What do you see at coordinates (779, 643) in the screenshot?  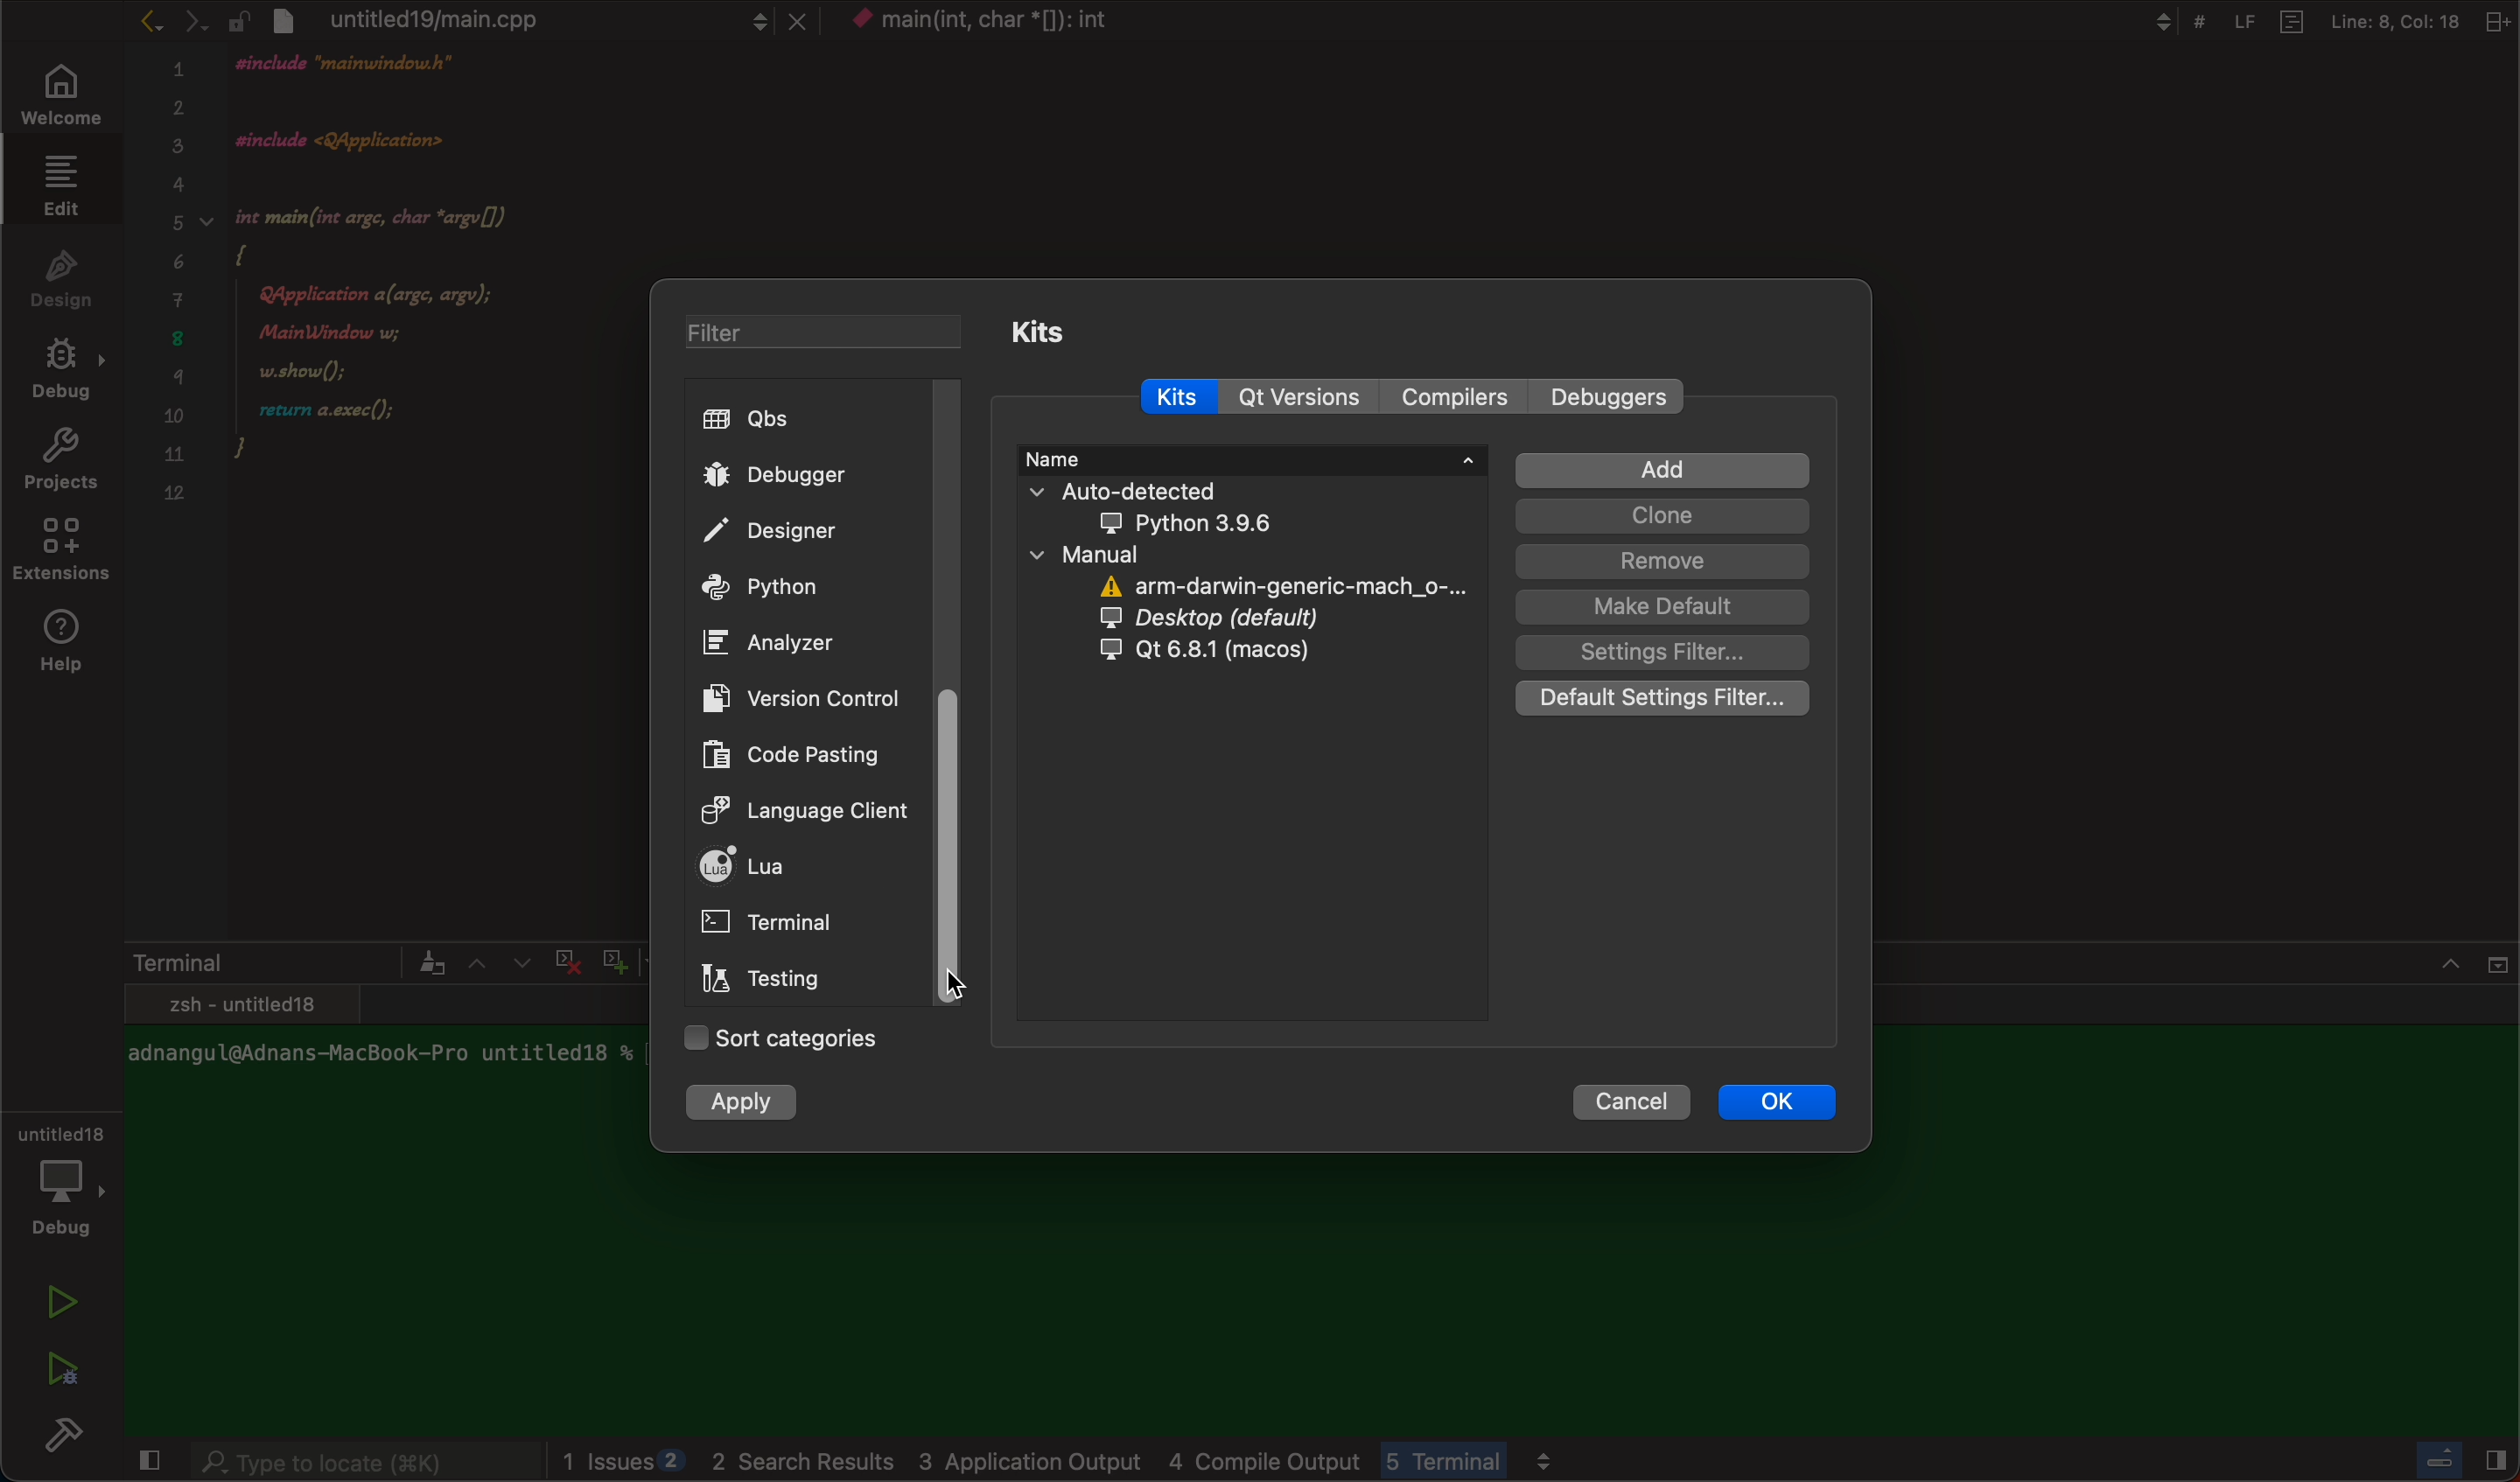 I see `analyzer` at bounding box center [779, 643].